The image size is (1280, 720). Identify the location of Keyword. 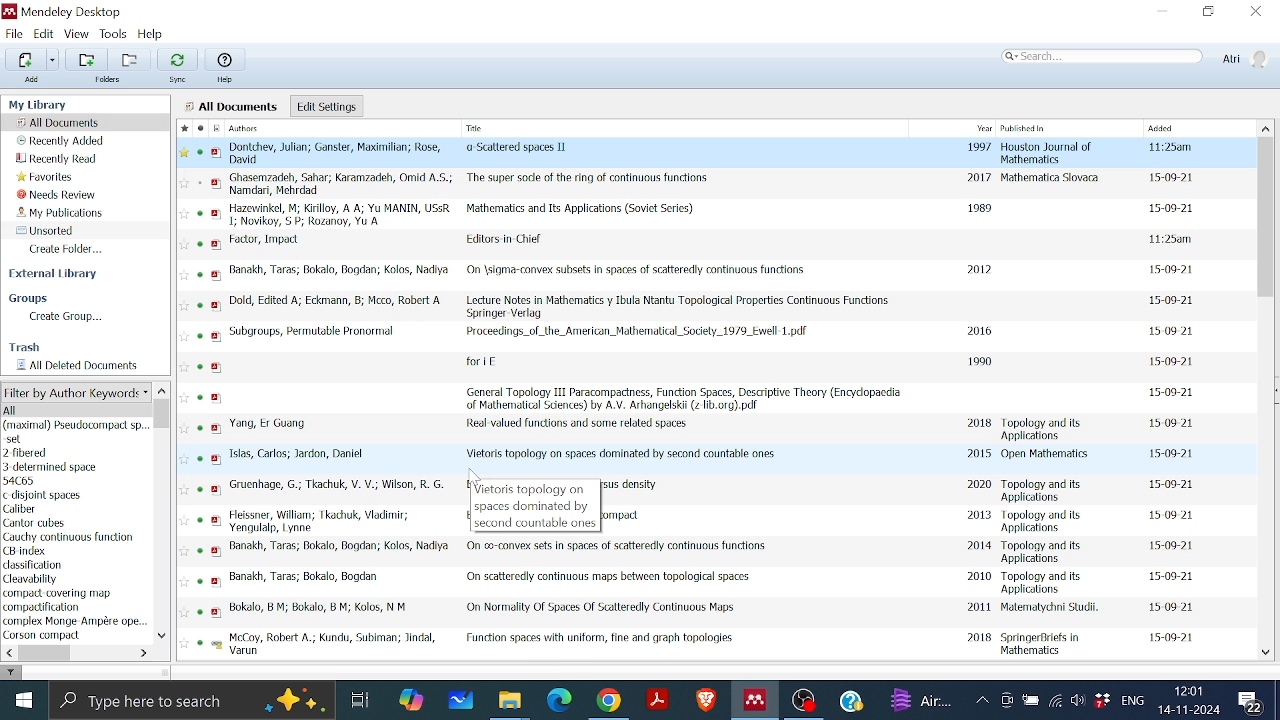
(40, 607).